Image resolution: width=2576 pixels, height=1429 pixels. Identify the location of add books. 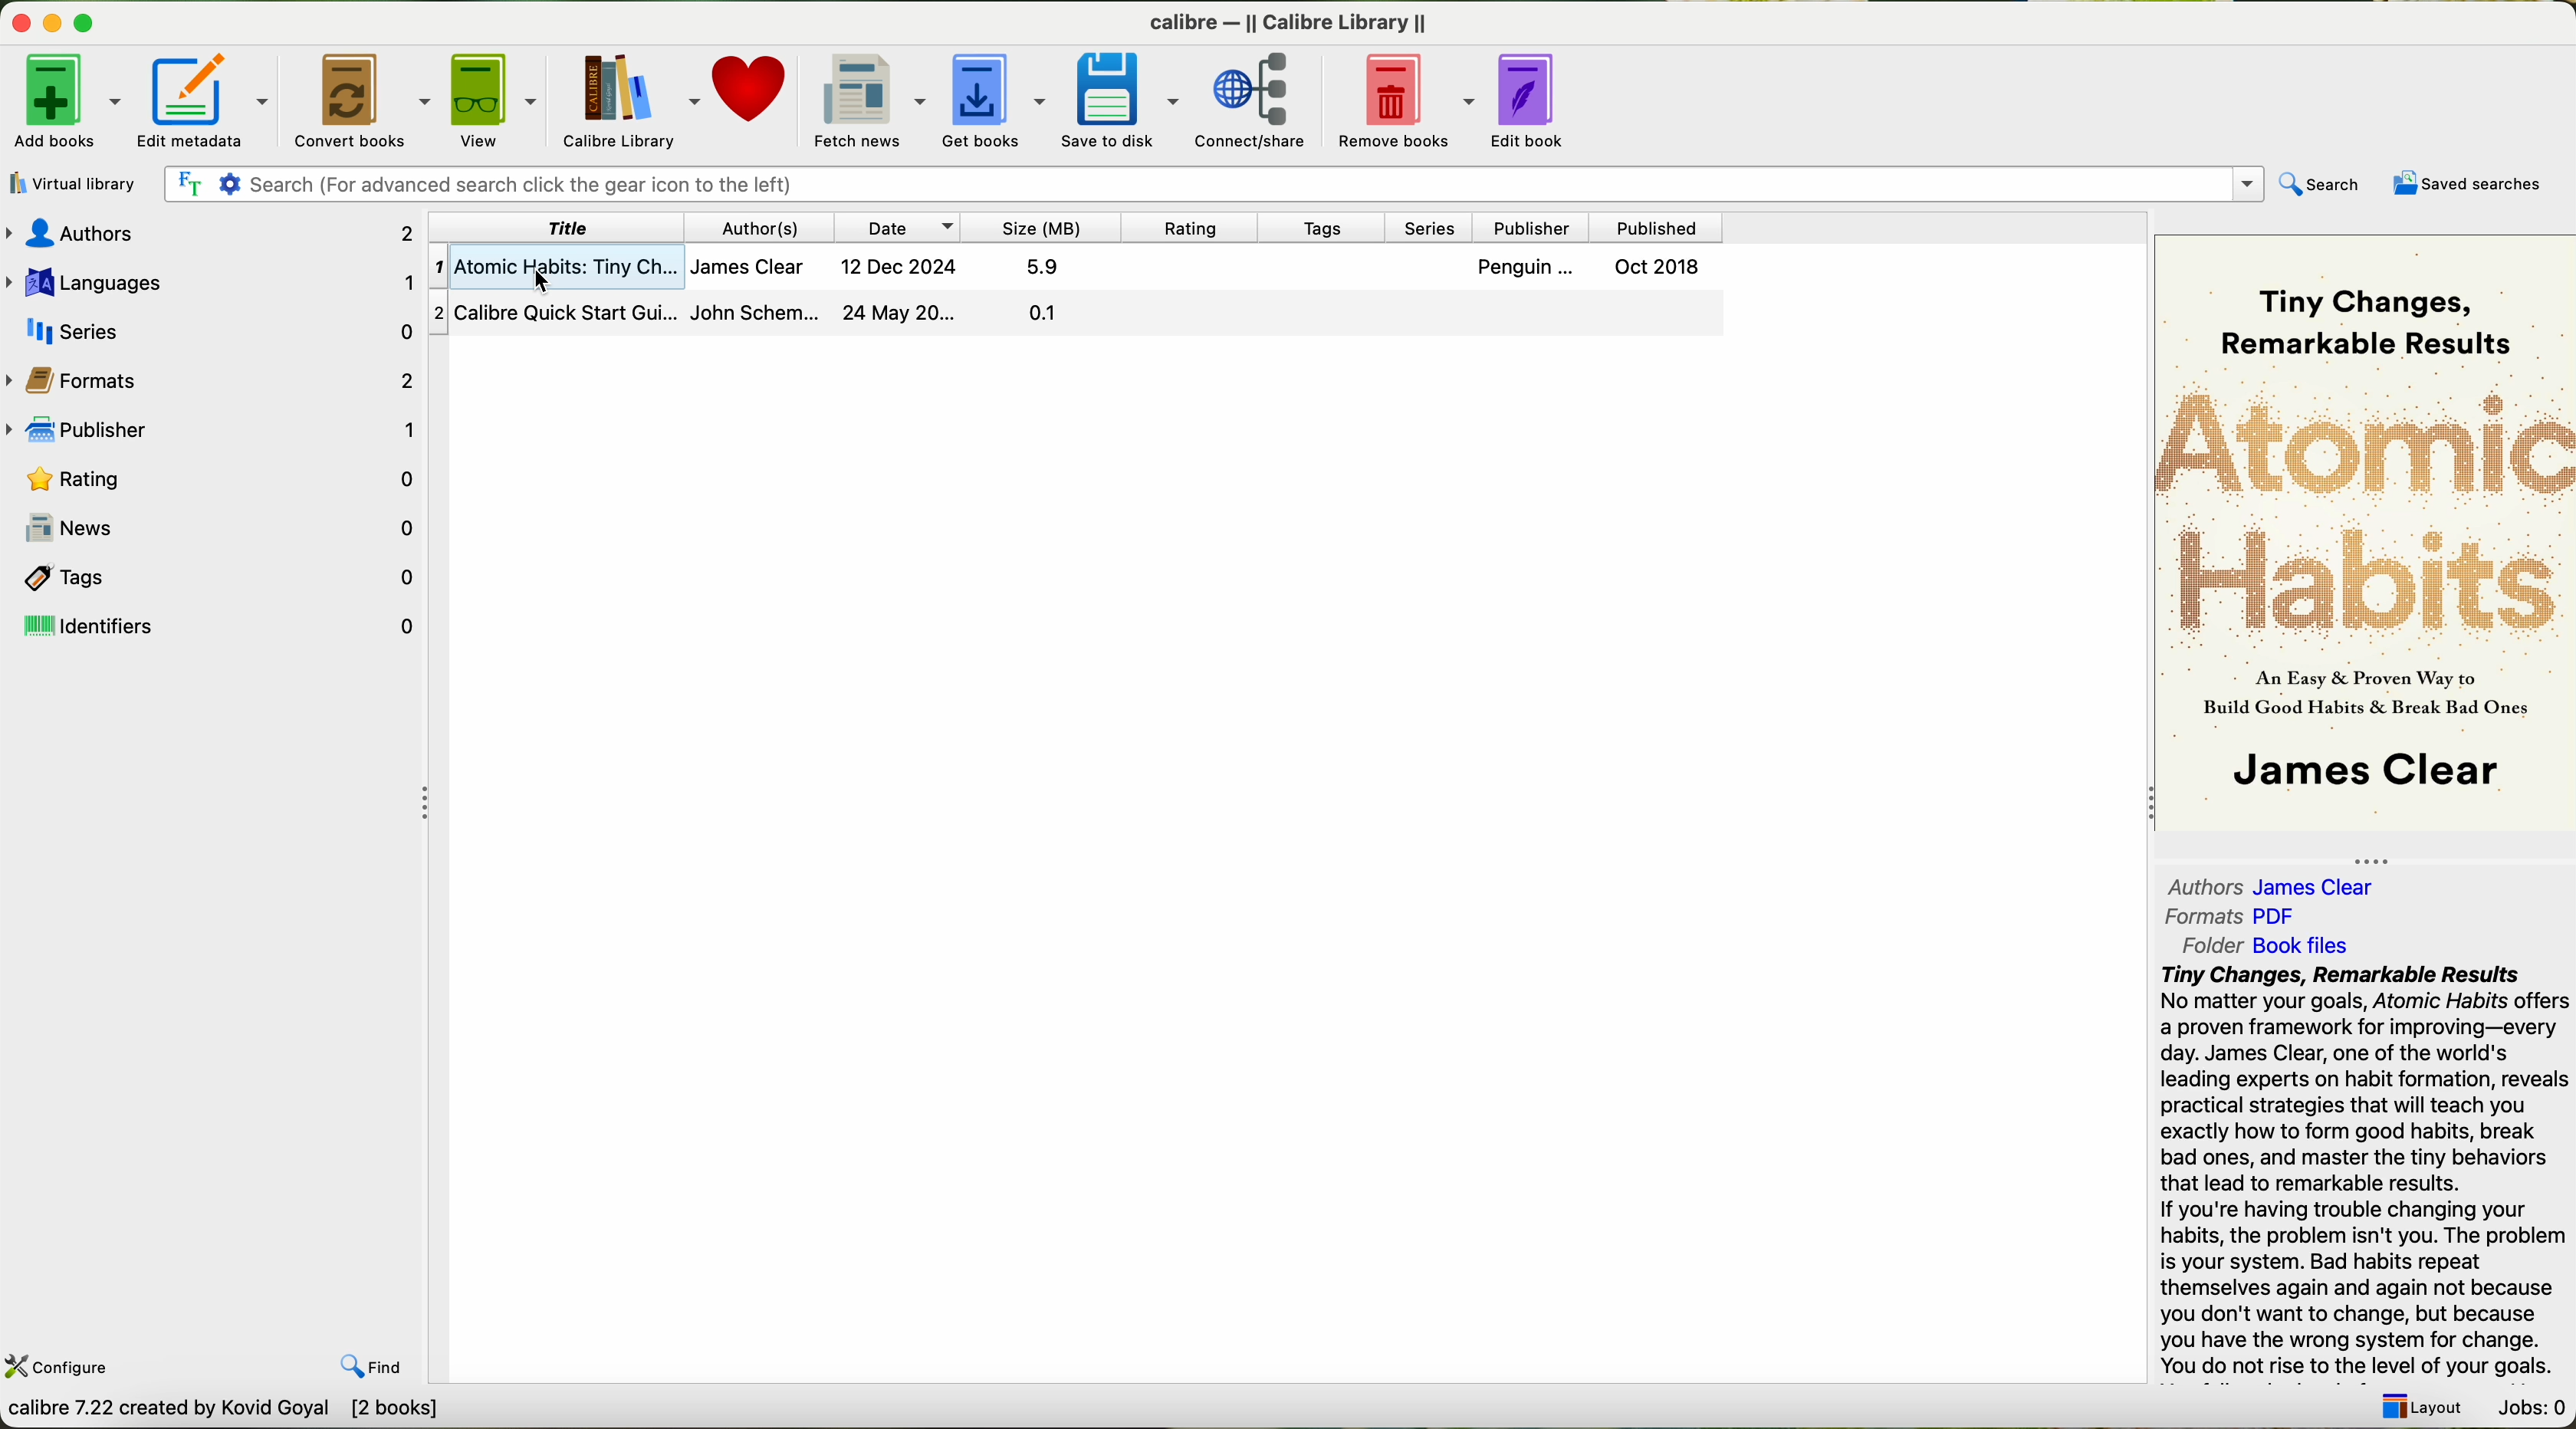
(66, 101).